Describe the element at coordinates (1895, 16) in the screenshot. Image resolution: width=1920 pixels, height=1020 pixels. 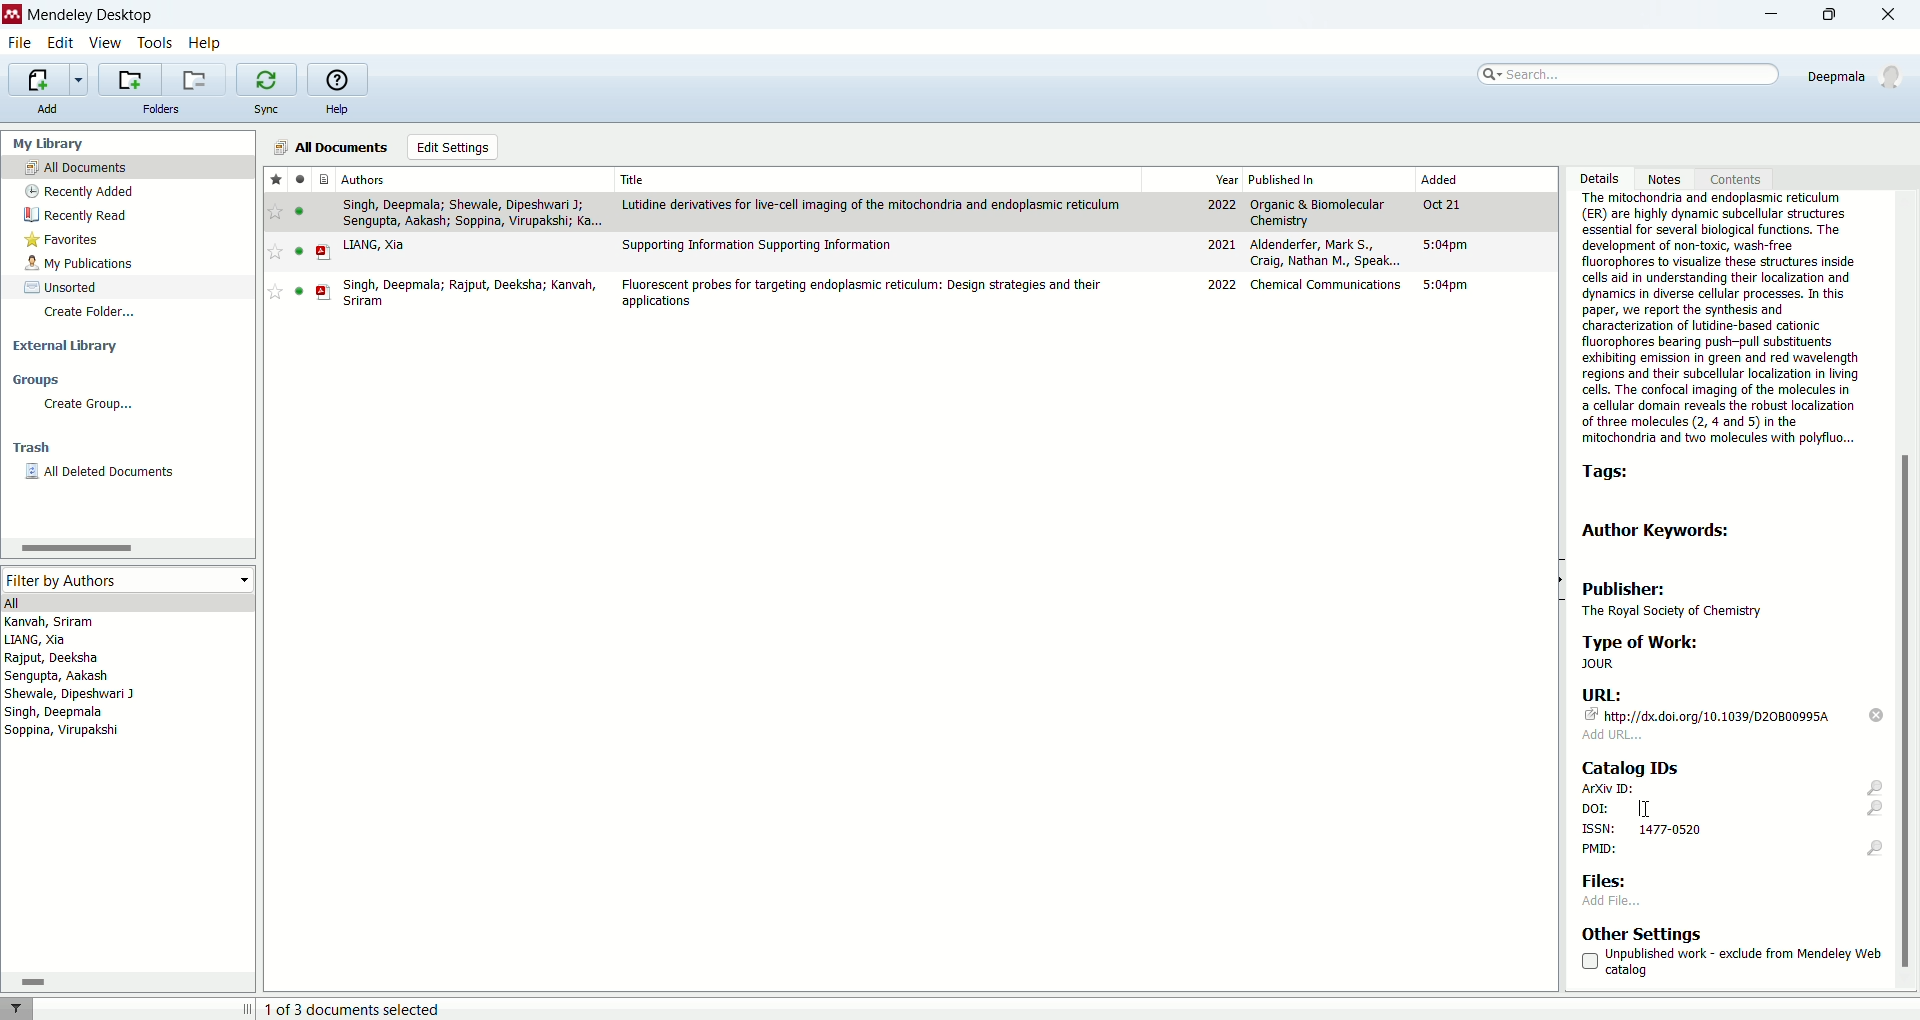
I see `close` at that location.